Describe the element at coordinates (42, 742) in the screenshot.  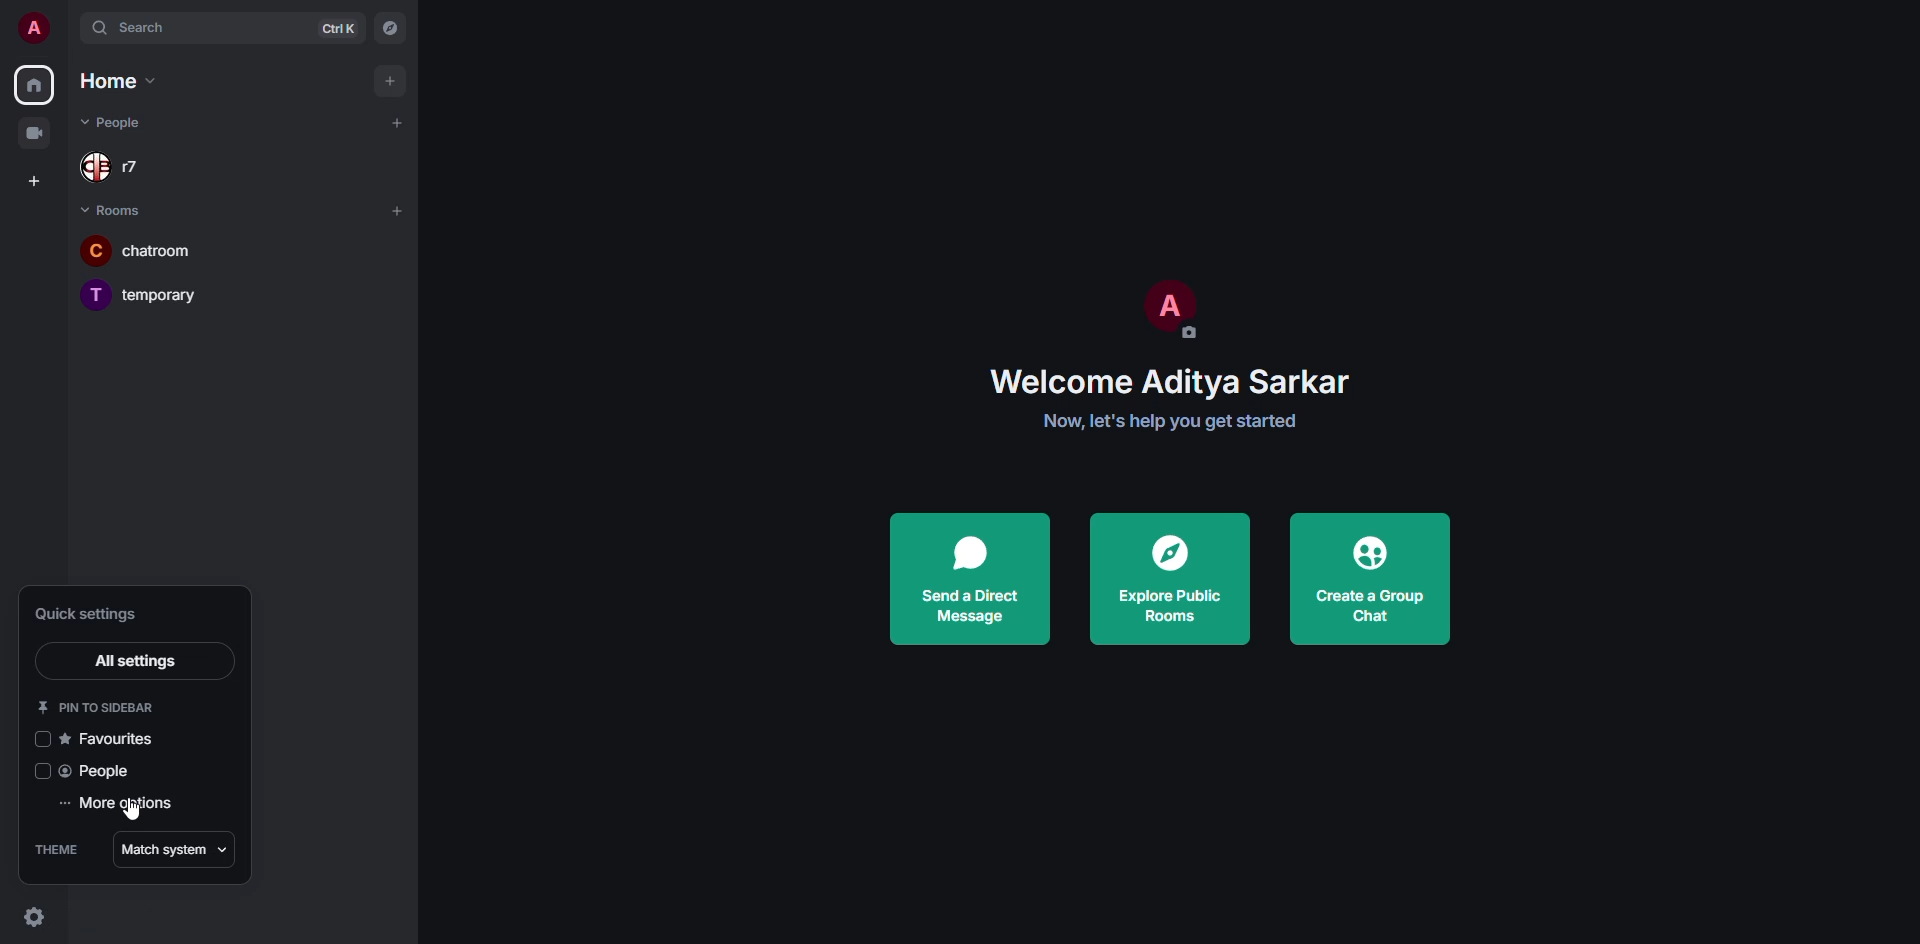
I see `click to enable` at that location.